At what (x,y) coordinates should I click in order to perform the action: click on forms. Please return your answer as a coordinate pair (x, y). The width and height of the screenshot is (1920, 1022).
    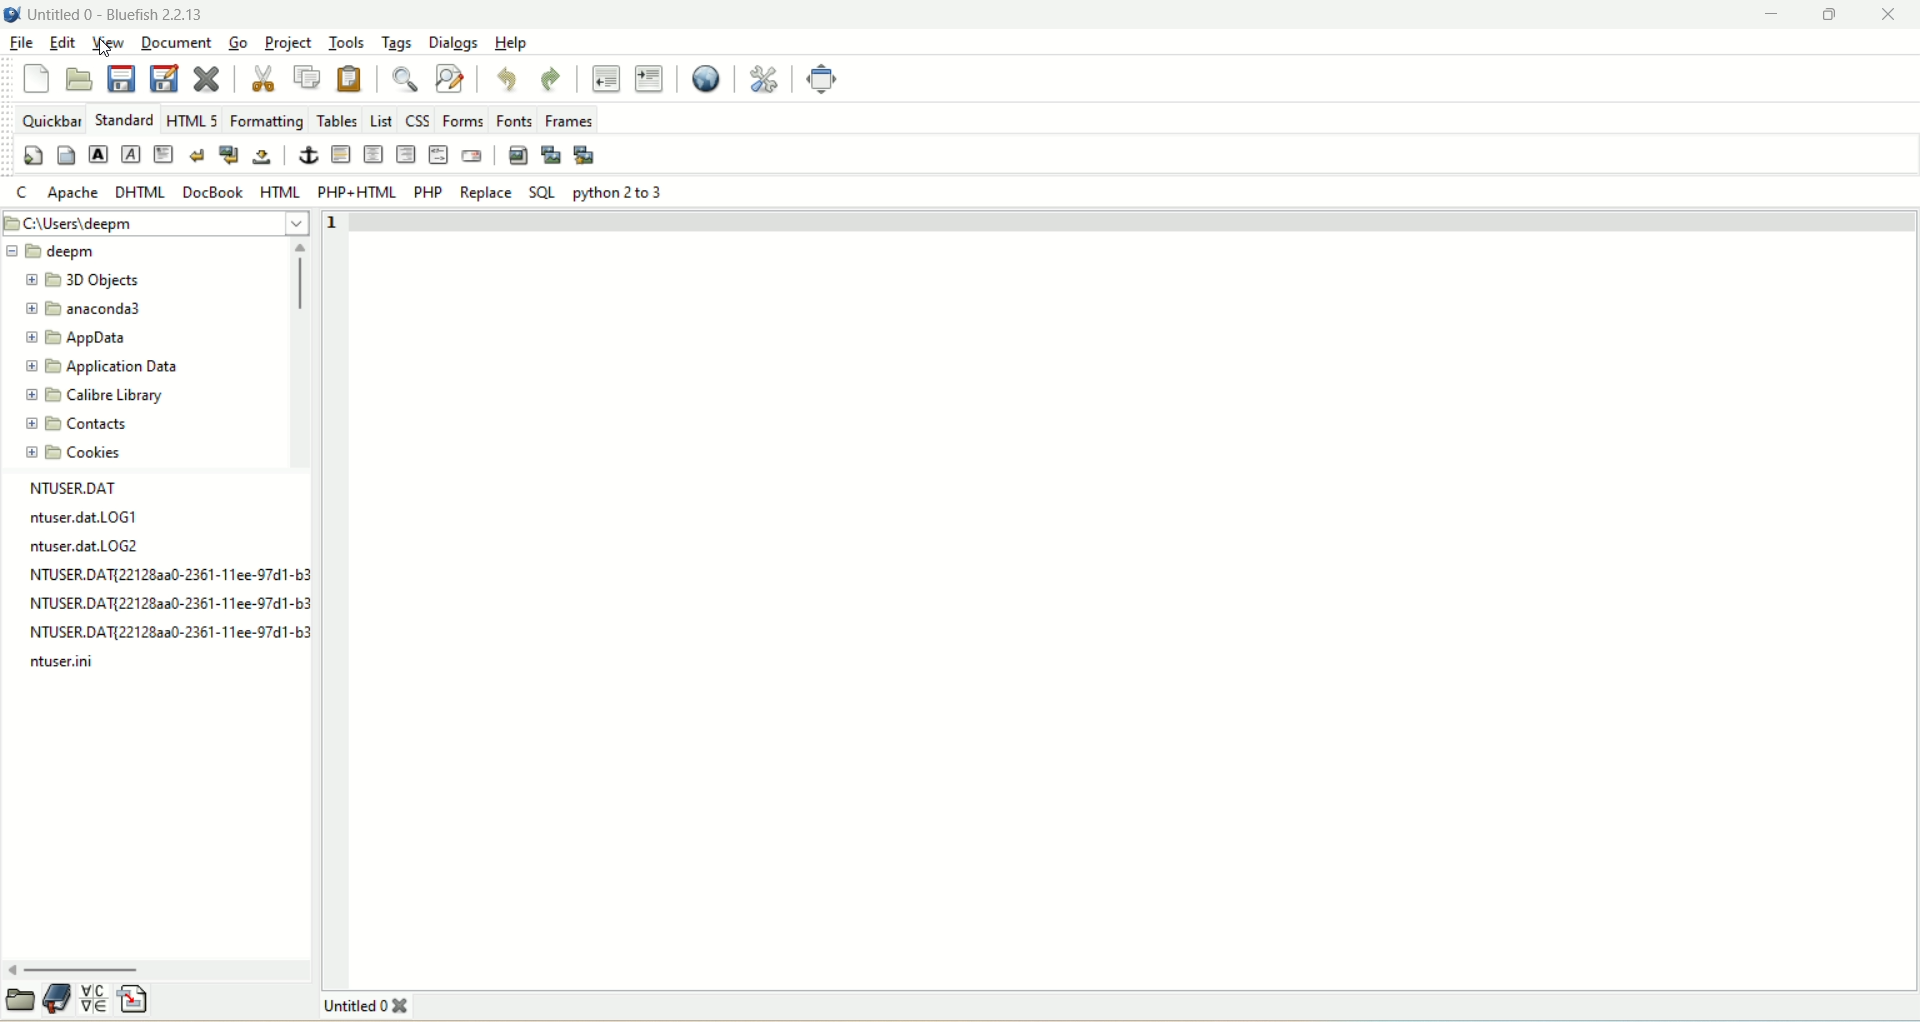
    Looking at the image, I should click on (464, 118).